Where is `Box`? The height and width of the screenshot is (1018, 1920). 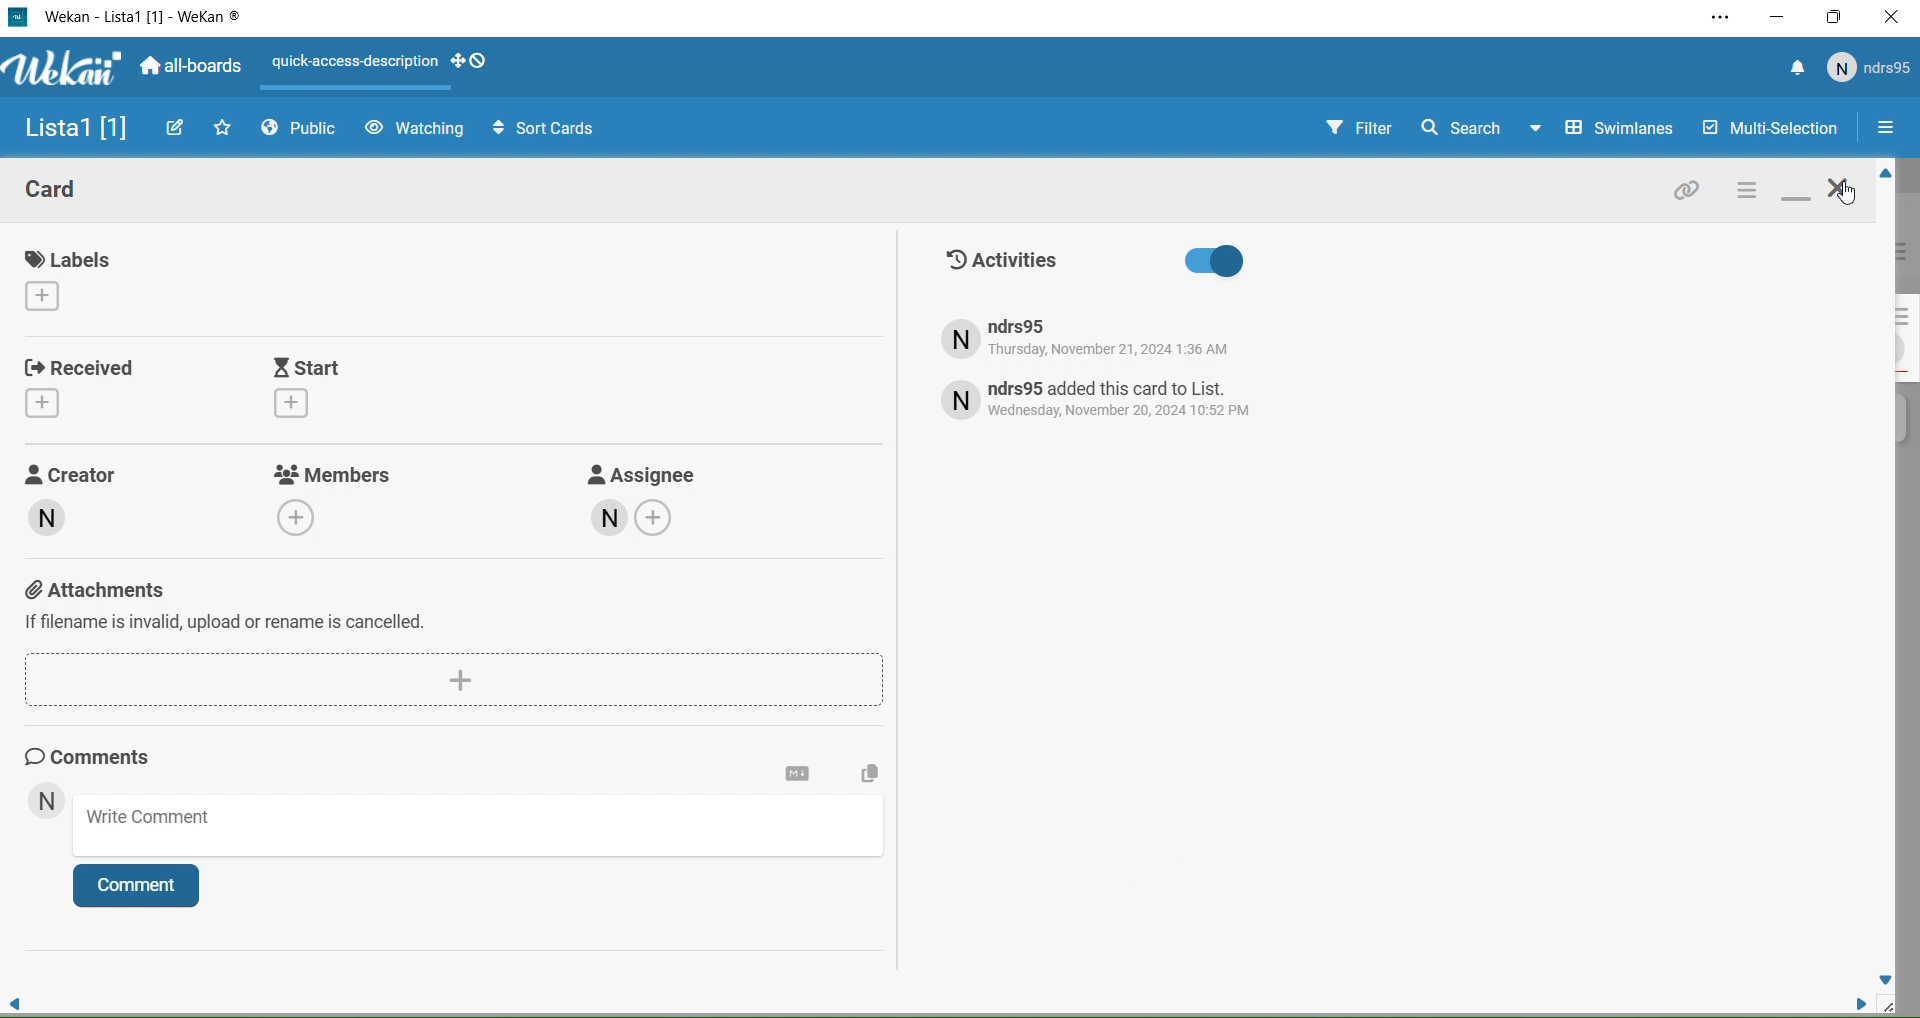
Box is located at coordinates (1836, 17).